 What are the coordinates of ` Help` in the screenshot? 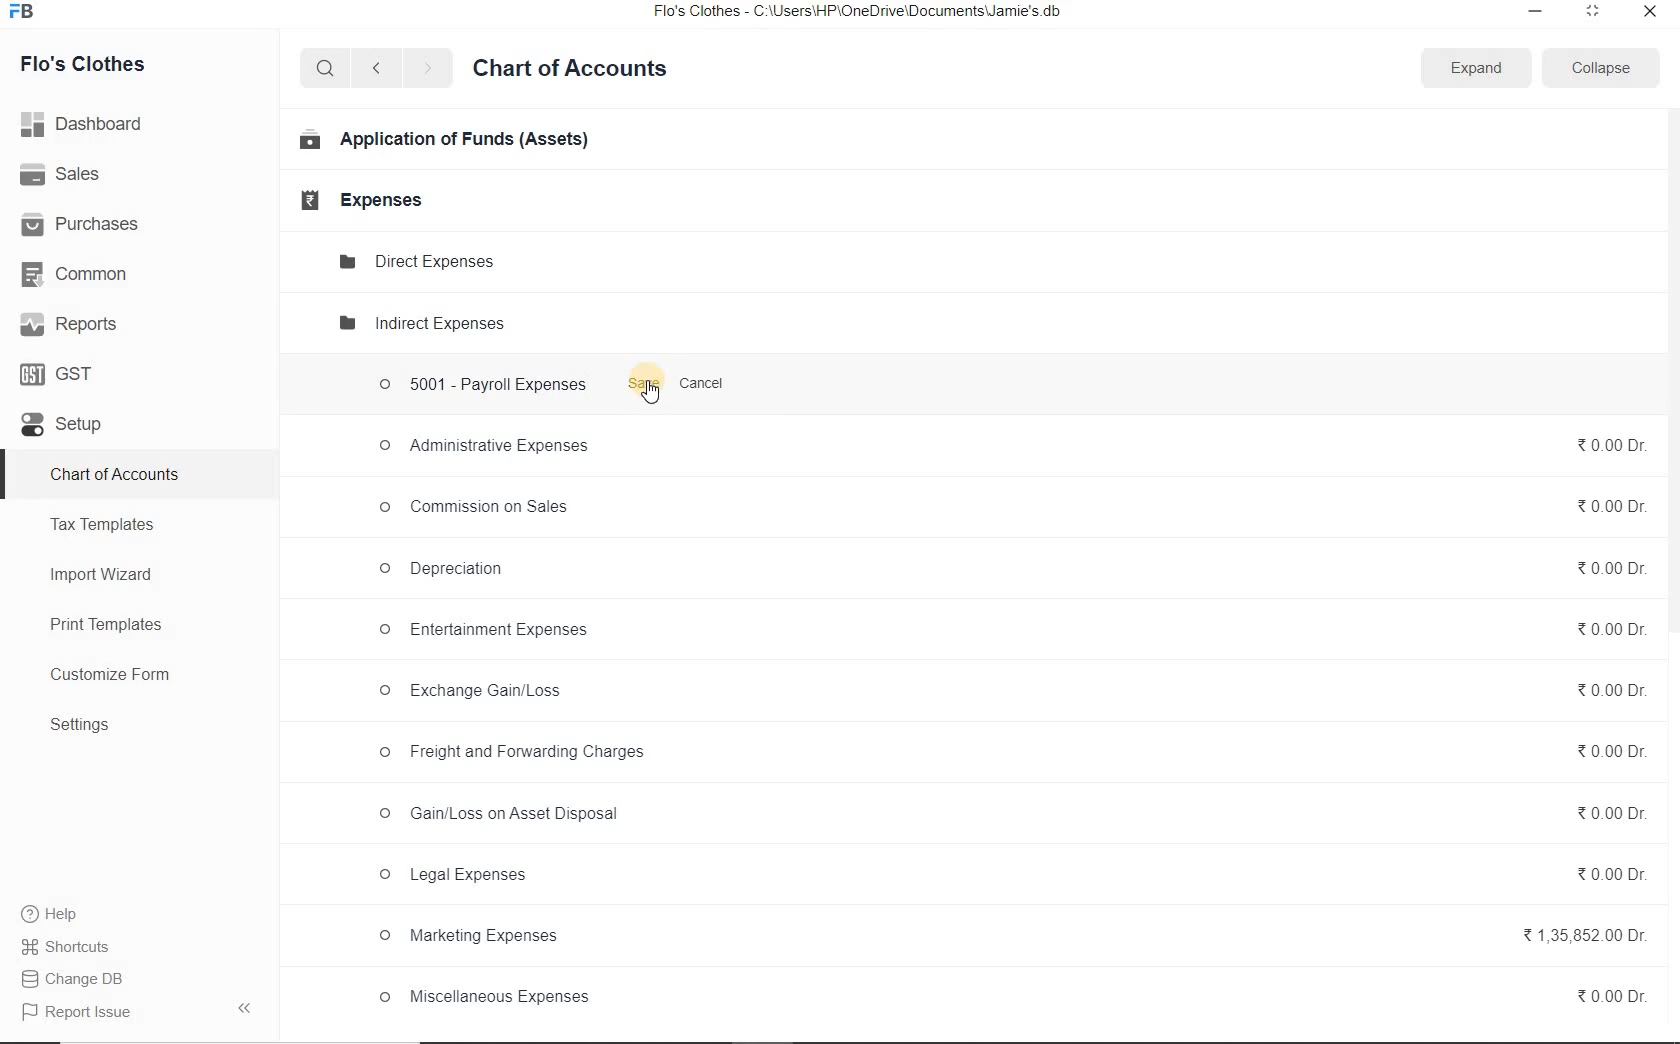 It's located at (61, 914).